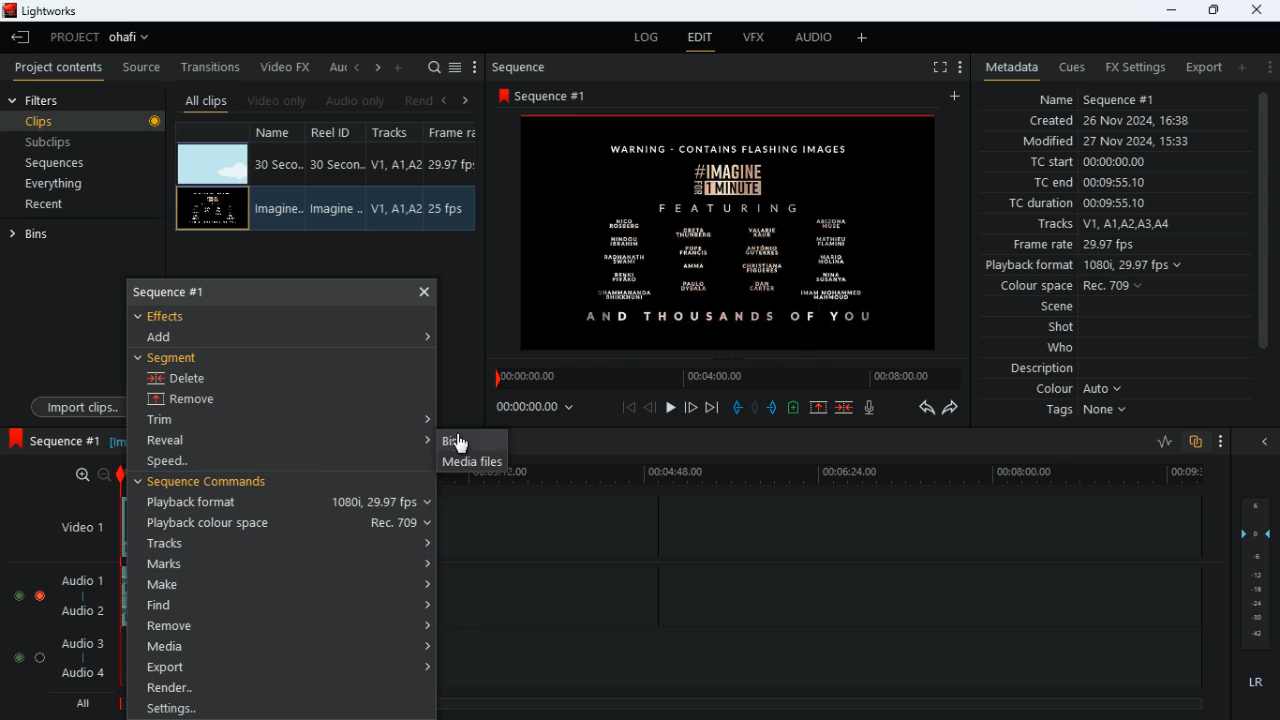 Image resolution: width=1280 pixels, height=720 pixels. Describe the element at coordinates (960, 65) in the screenshot. I see `menu` at that location.